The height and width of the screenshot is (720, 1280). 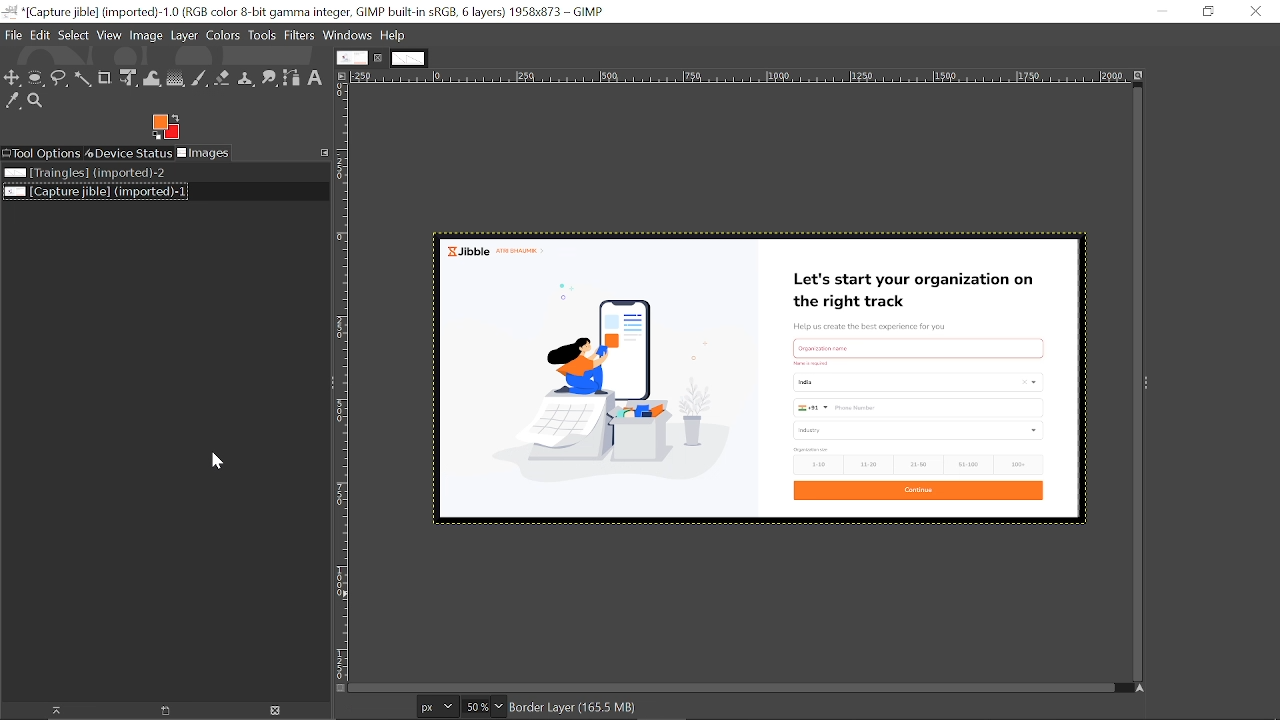 I want to click on Phone number, so click(x=921, y=407).